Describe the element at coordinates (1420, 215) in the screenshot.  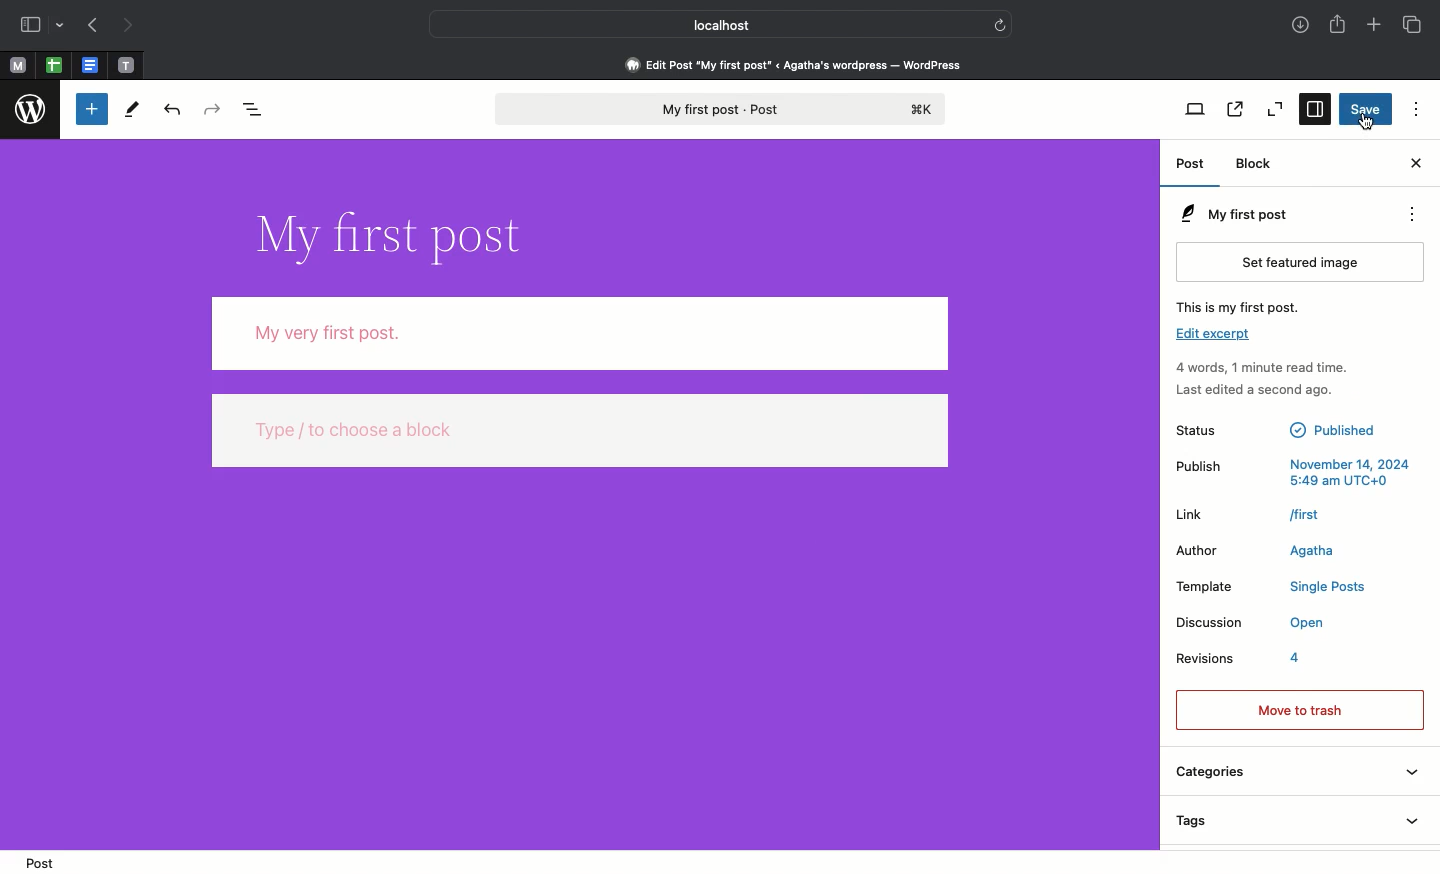
I see `Actions` at that location.